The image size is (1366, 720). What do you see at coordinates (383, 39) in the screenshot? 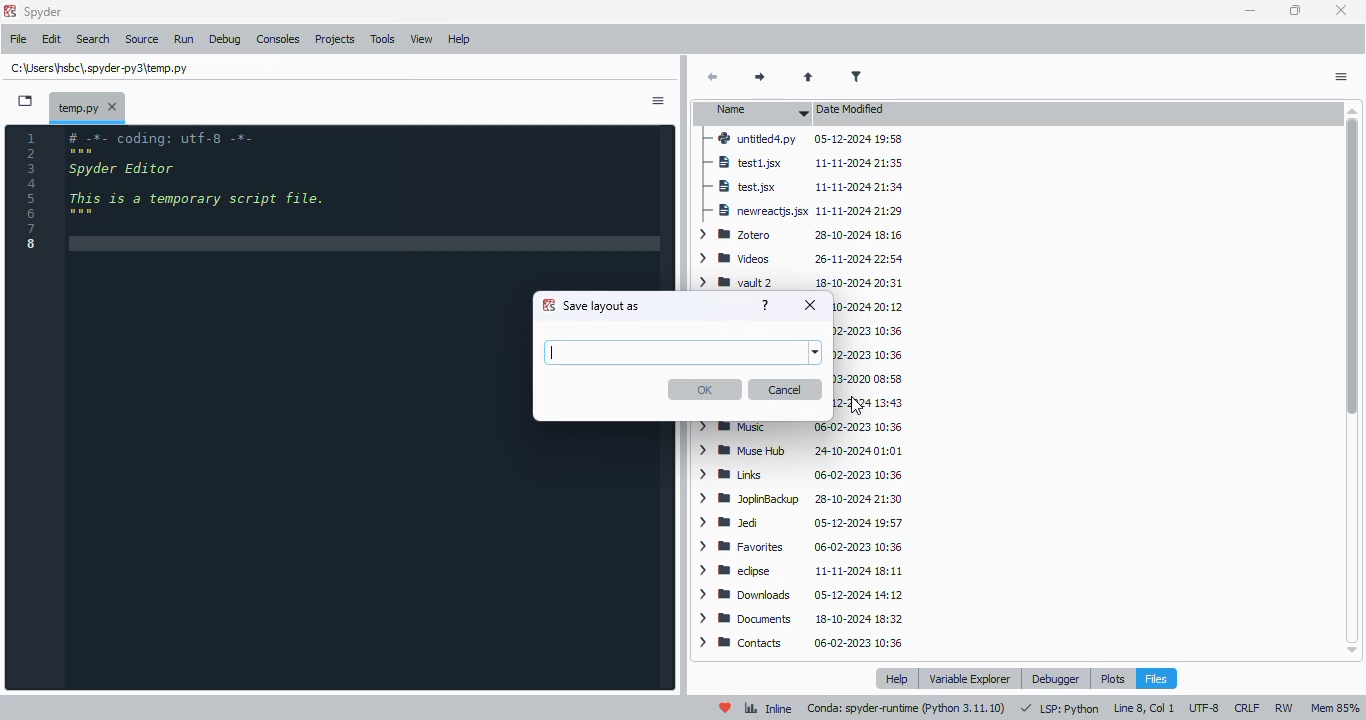
I see `tools` at bounding box center [383, 39].